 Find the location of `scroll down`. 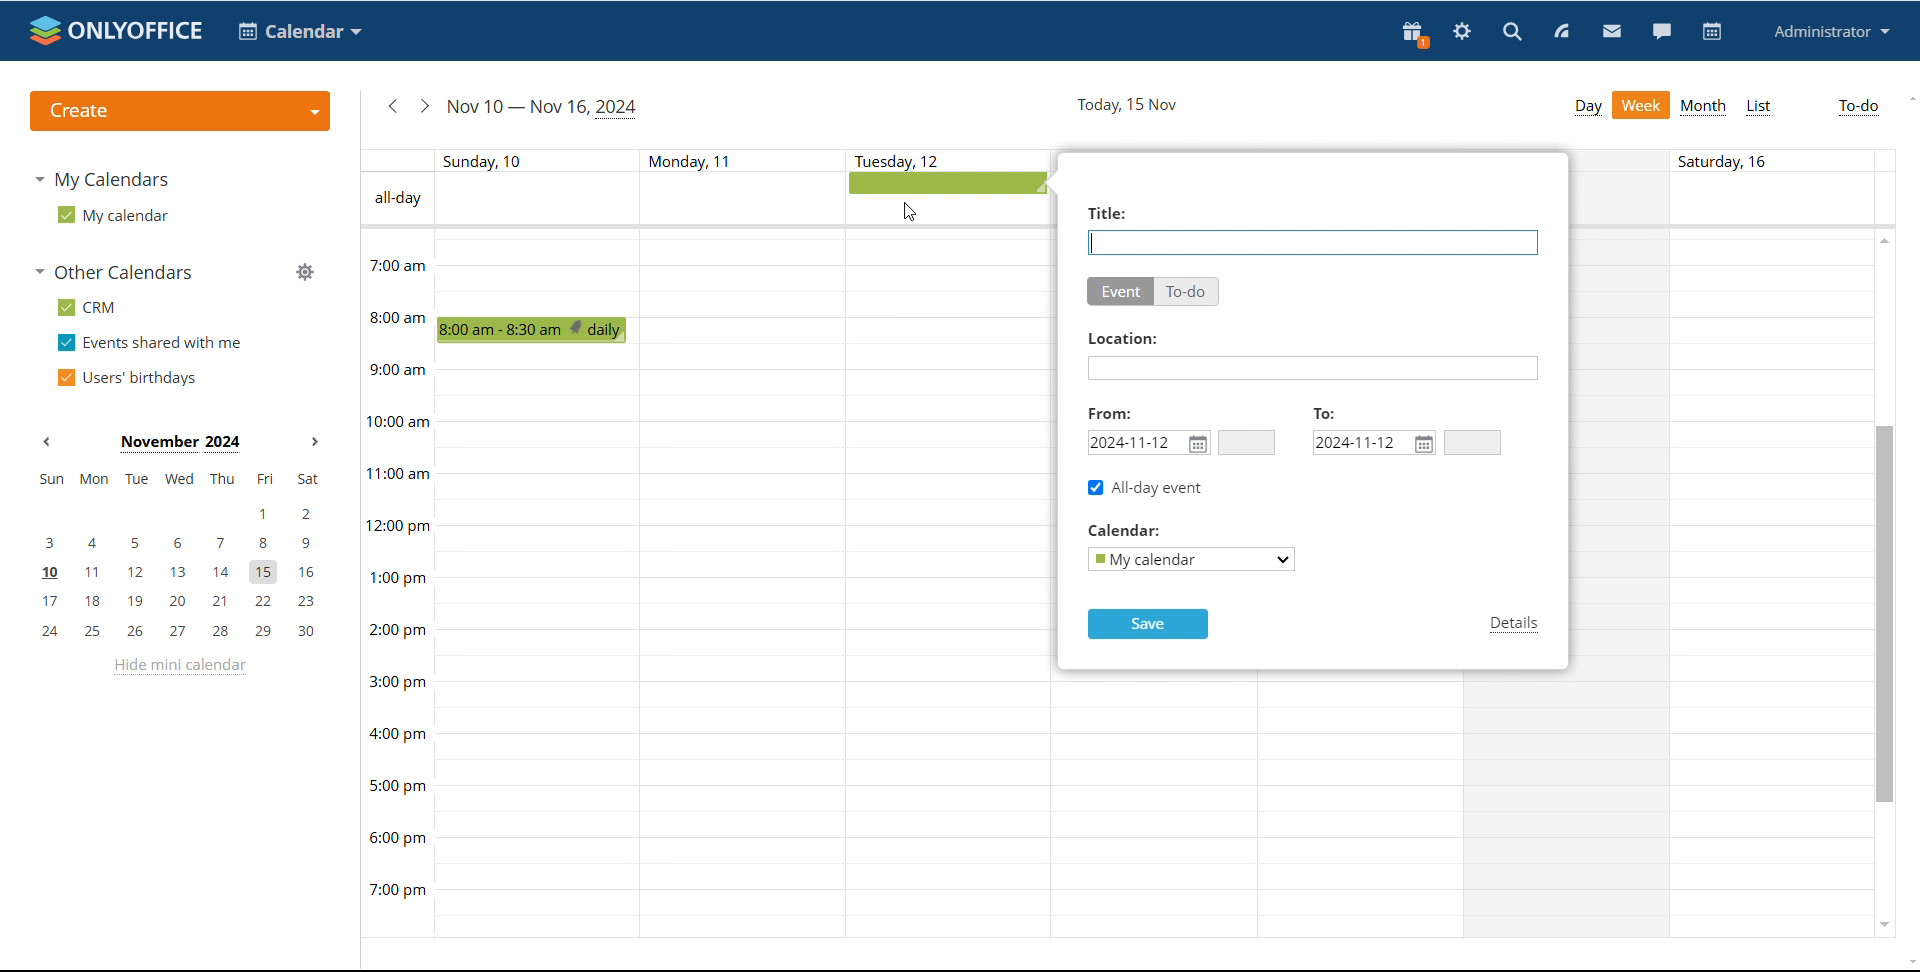

scroll down is located at coordinates (1884, 925).